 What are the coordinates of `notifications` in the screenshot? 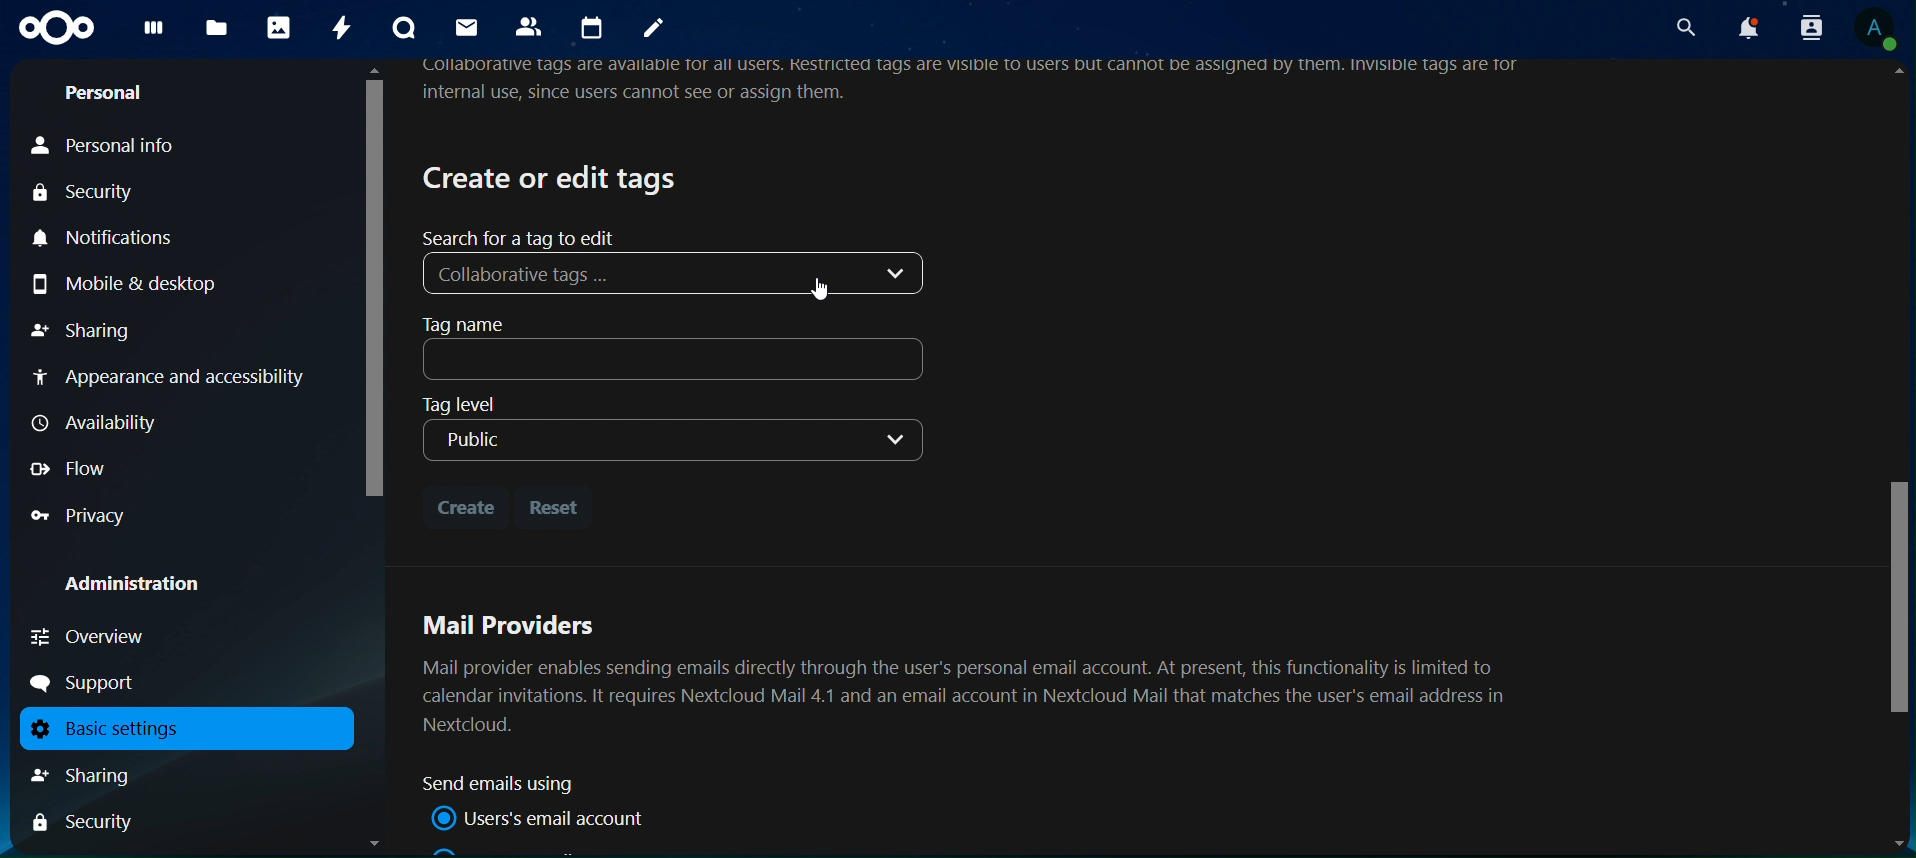 It's located at (1745, 28).